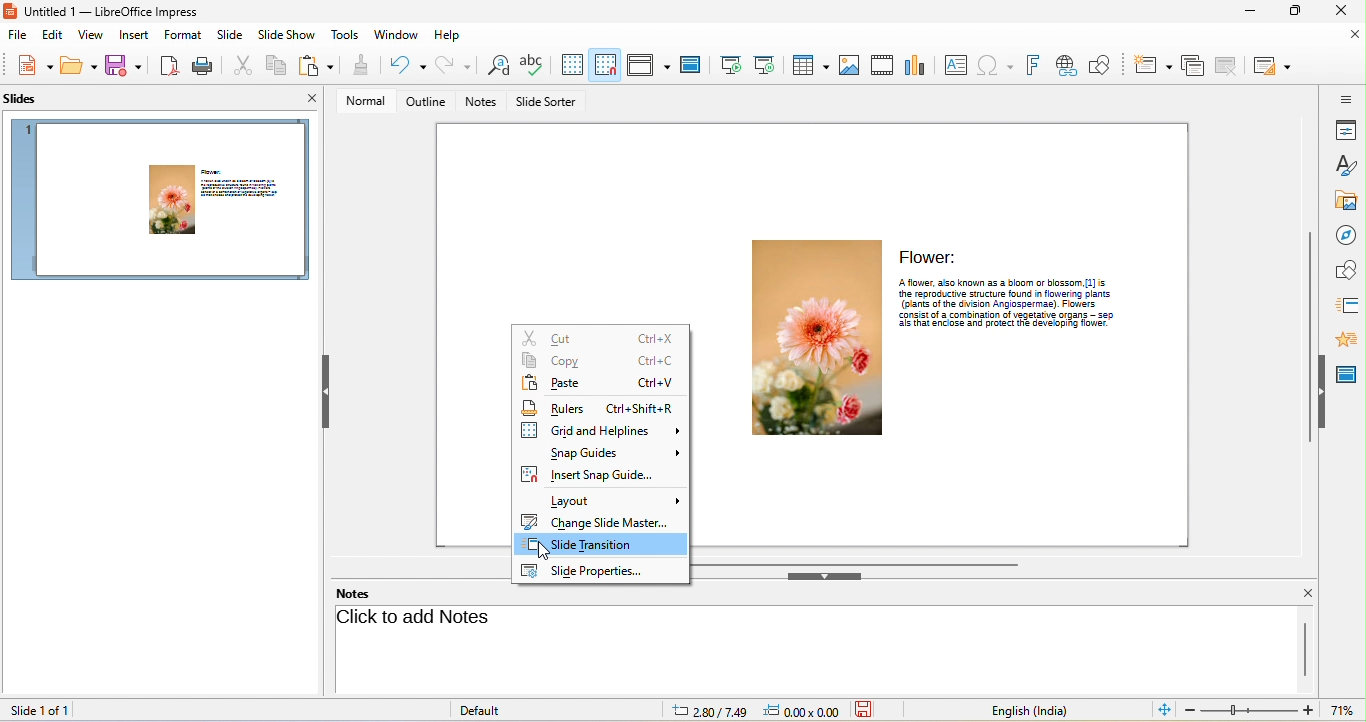  Describe the element at coordinates (236, 65) in the screenshot. I see `cut` at that location.